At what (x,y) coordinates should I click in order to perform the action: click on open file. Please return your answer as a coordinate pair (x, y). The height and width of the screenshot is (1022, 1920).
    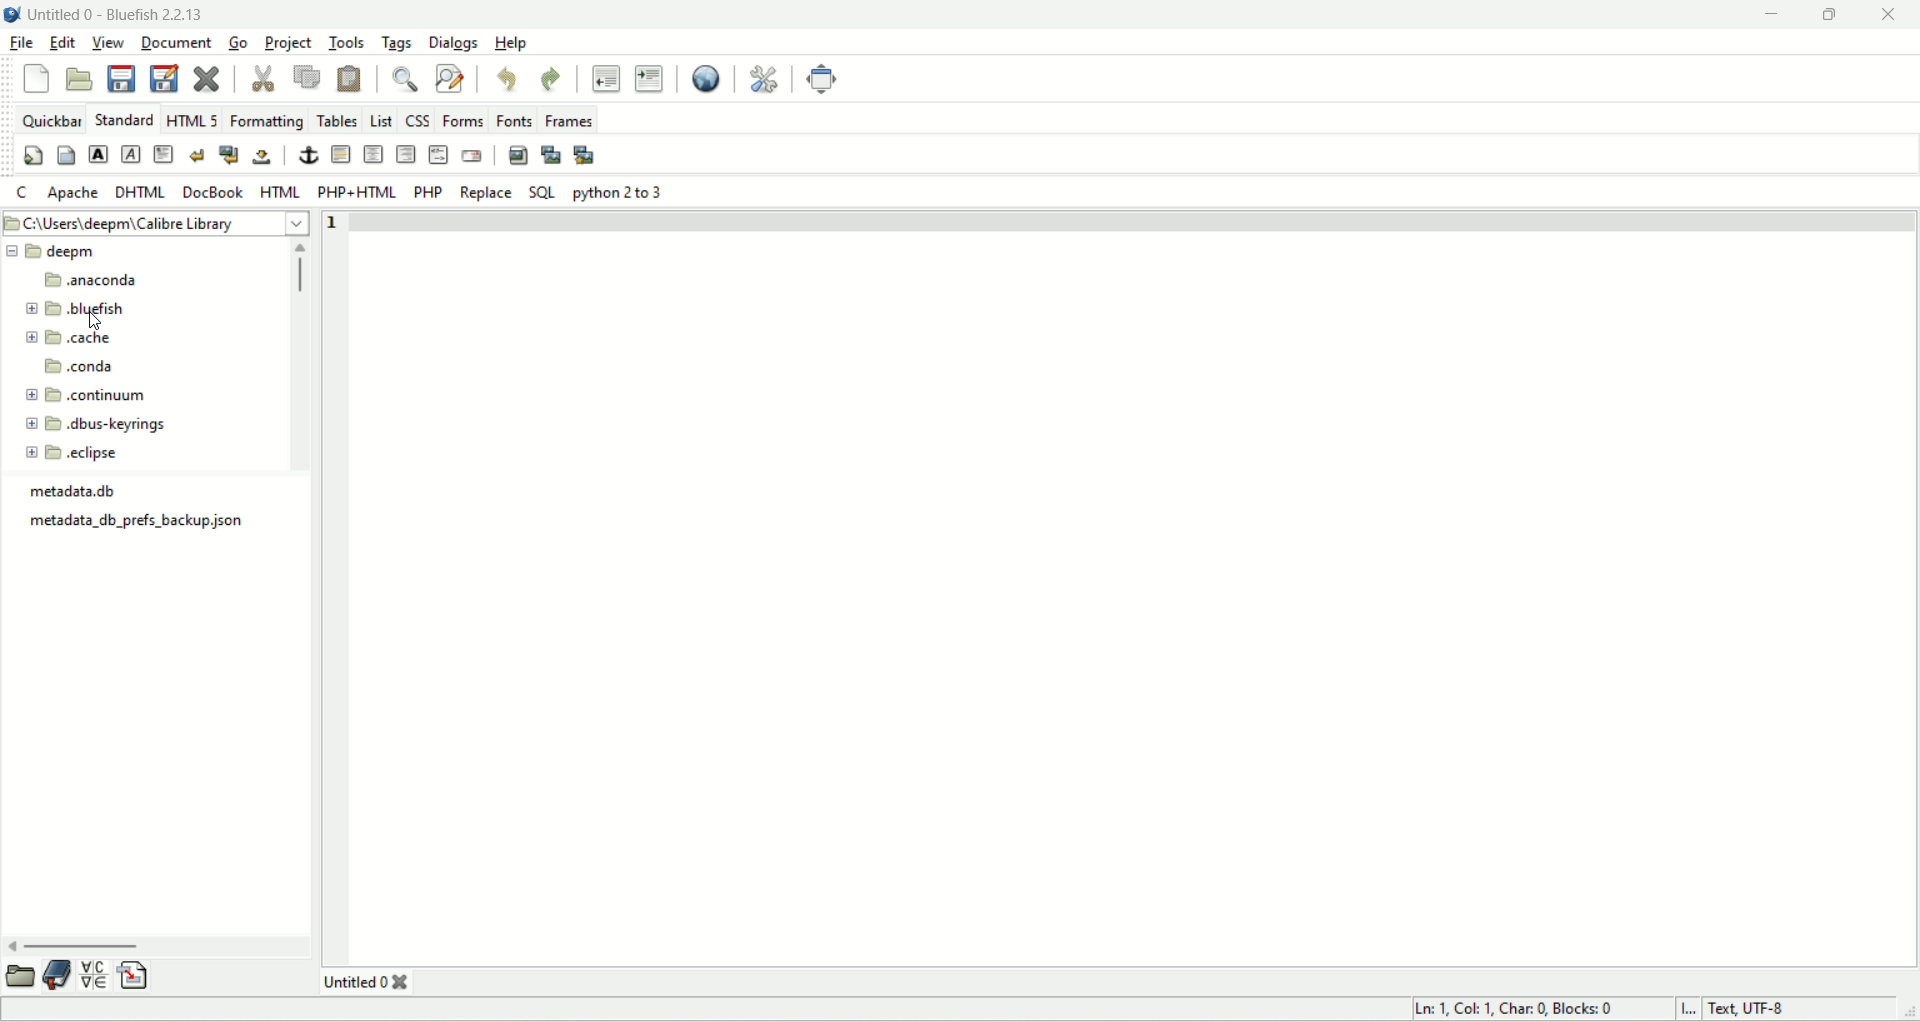
    Looking at the image, I should click on (81, 79).